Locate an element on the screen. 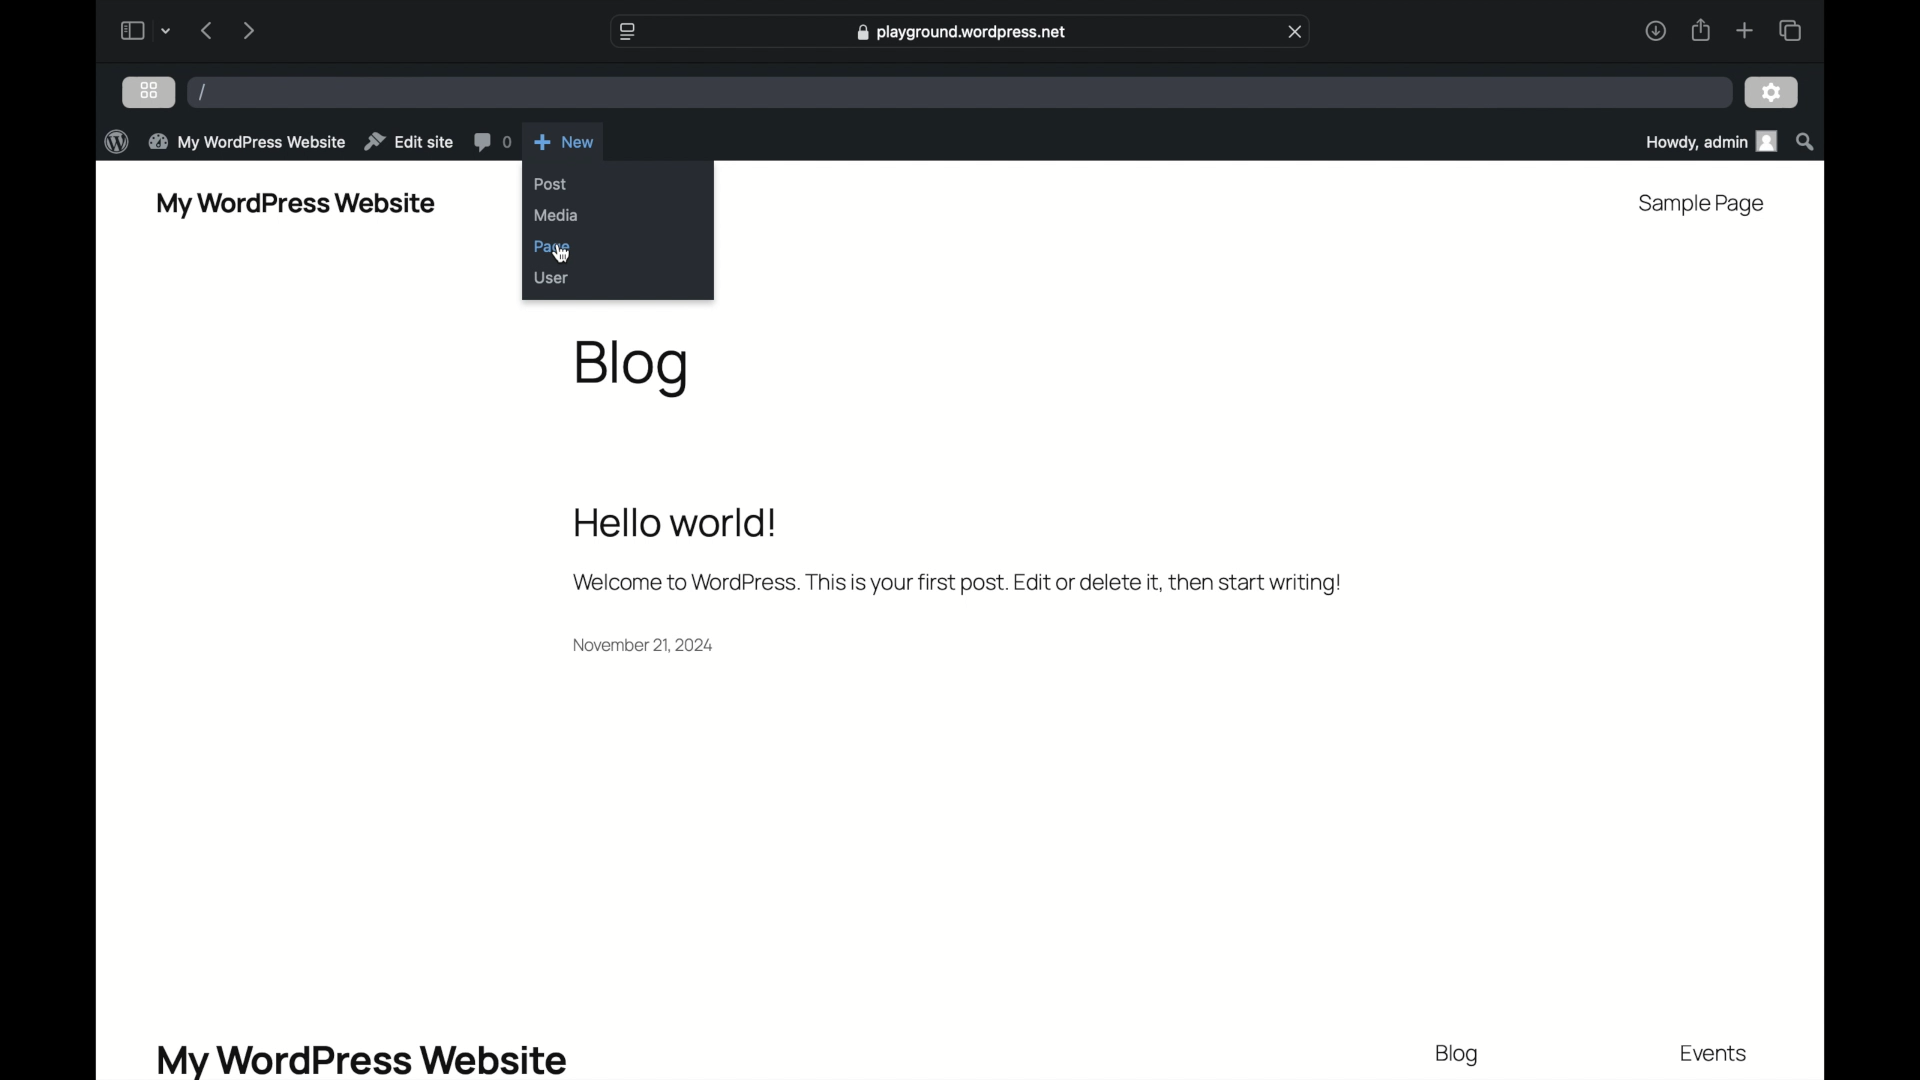 Image resolution: width=1920 pixels, height=1080 pixels. previous page is located at coordinates (206, 30).